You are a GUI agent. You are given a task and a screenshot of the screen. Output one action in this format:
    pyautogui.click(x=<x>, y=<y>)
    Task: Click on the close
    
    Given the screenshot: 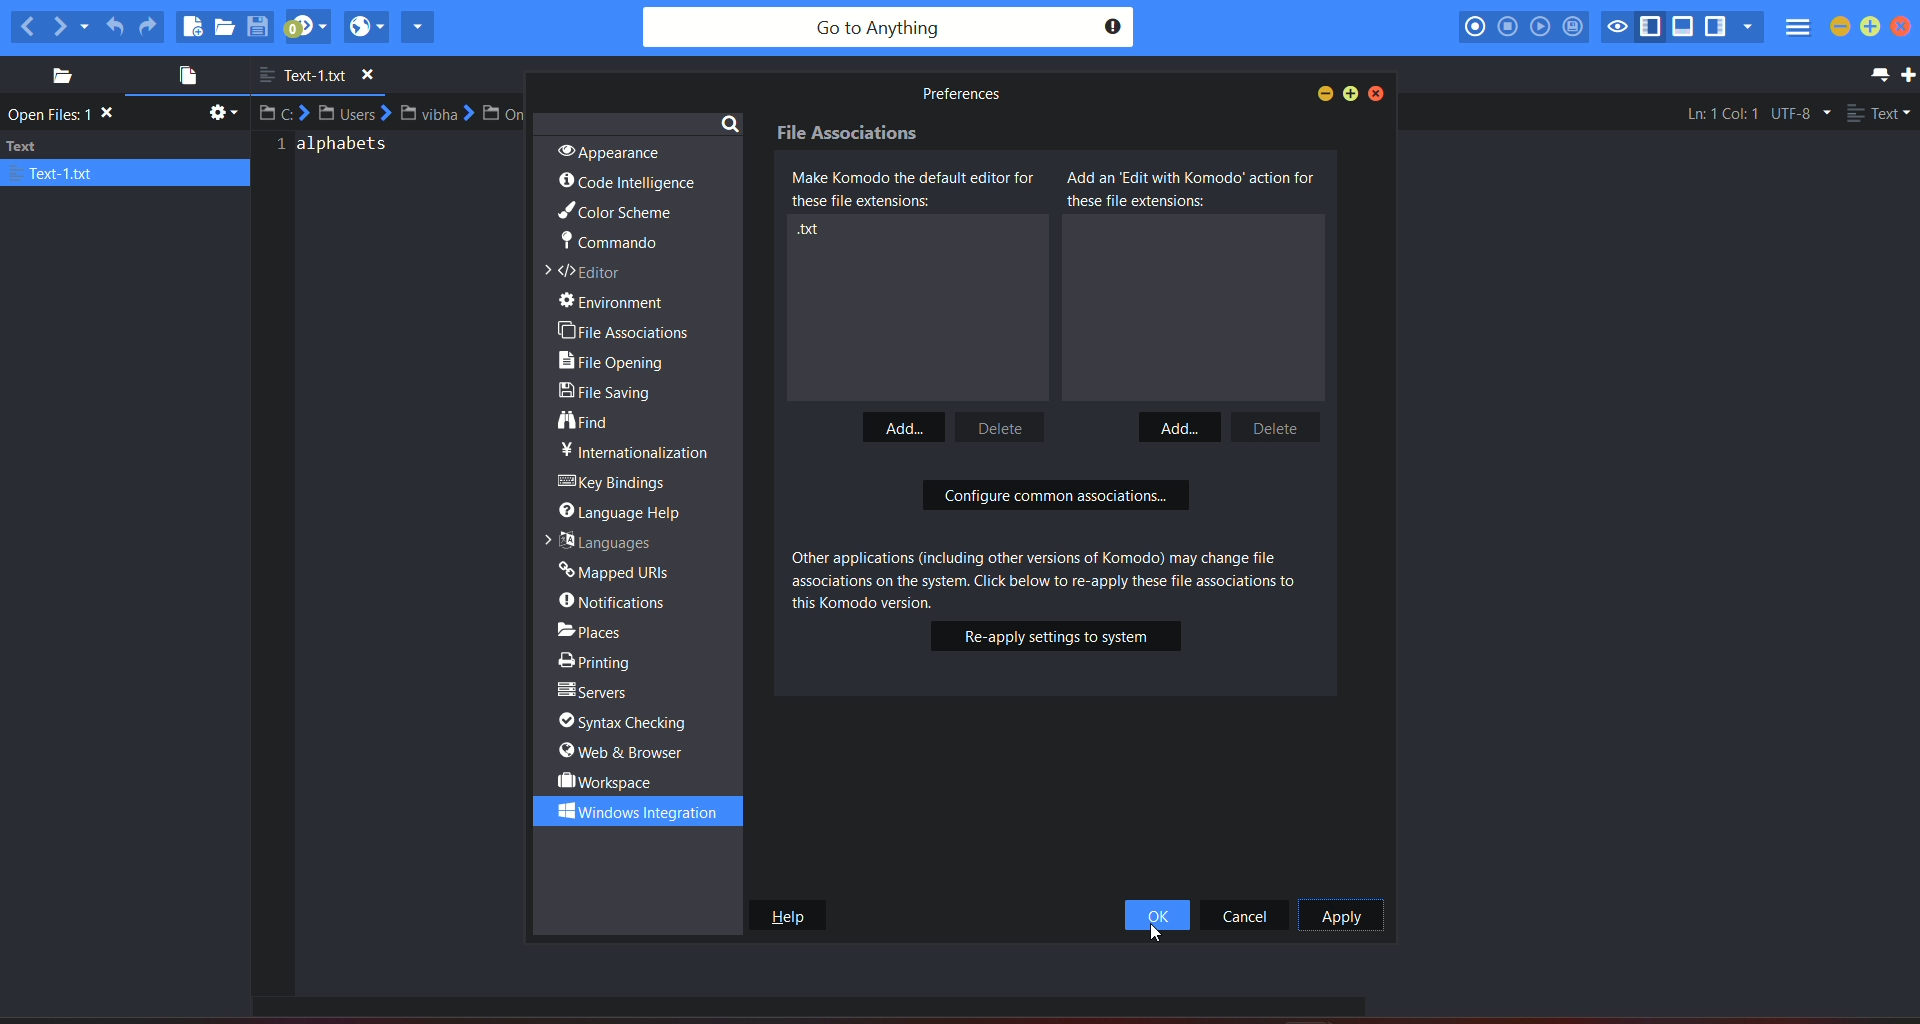 What is the action you would take?
    pyautogui.click(x=1378, y=93)
    